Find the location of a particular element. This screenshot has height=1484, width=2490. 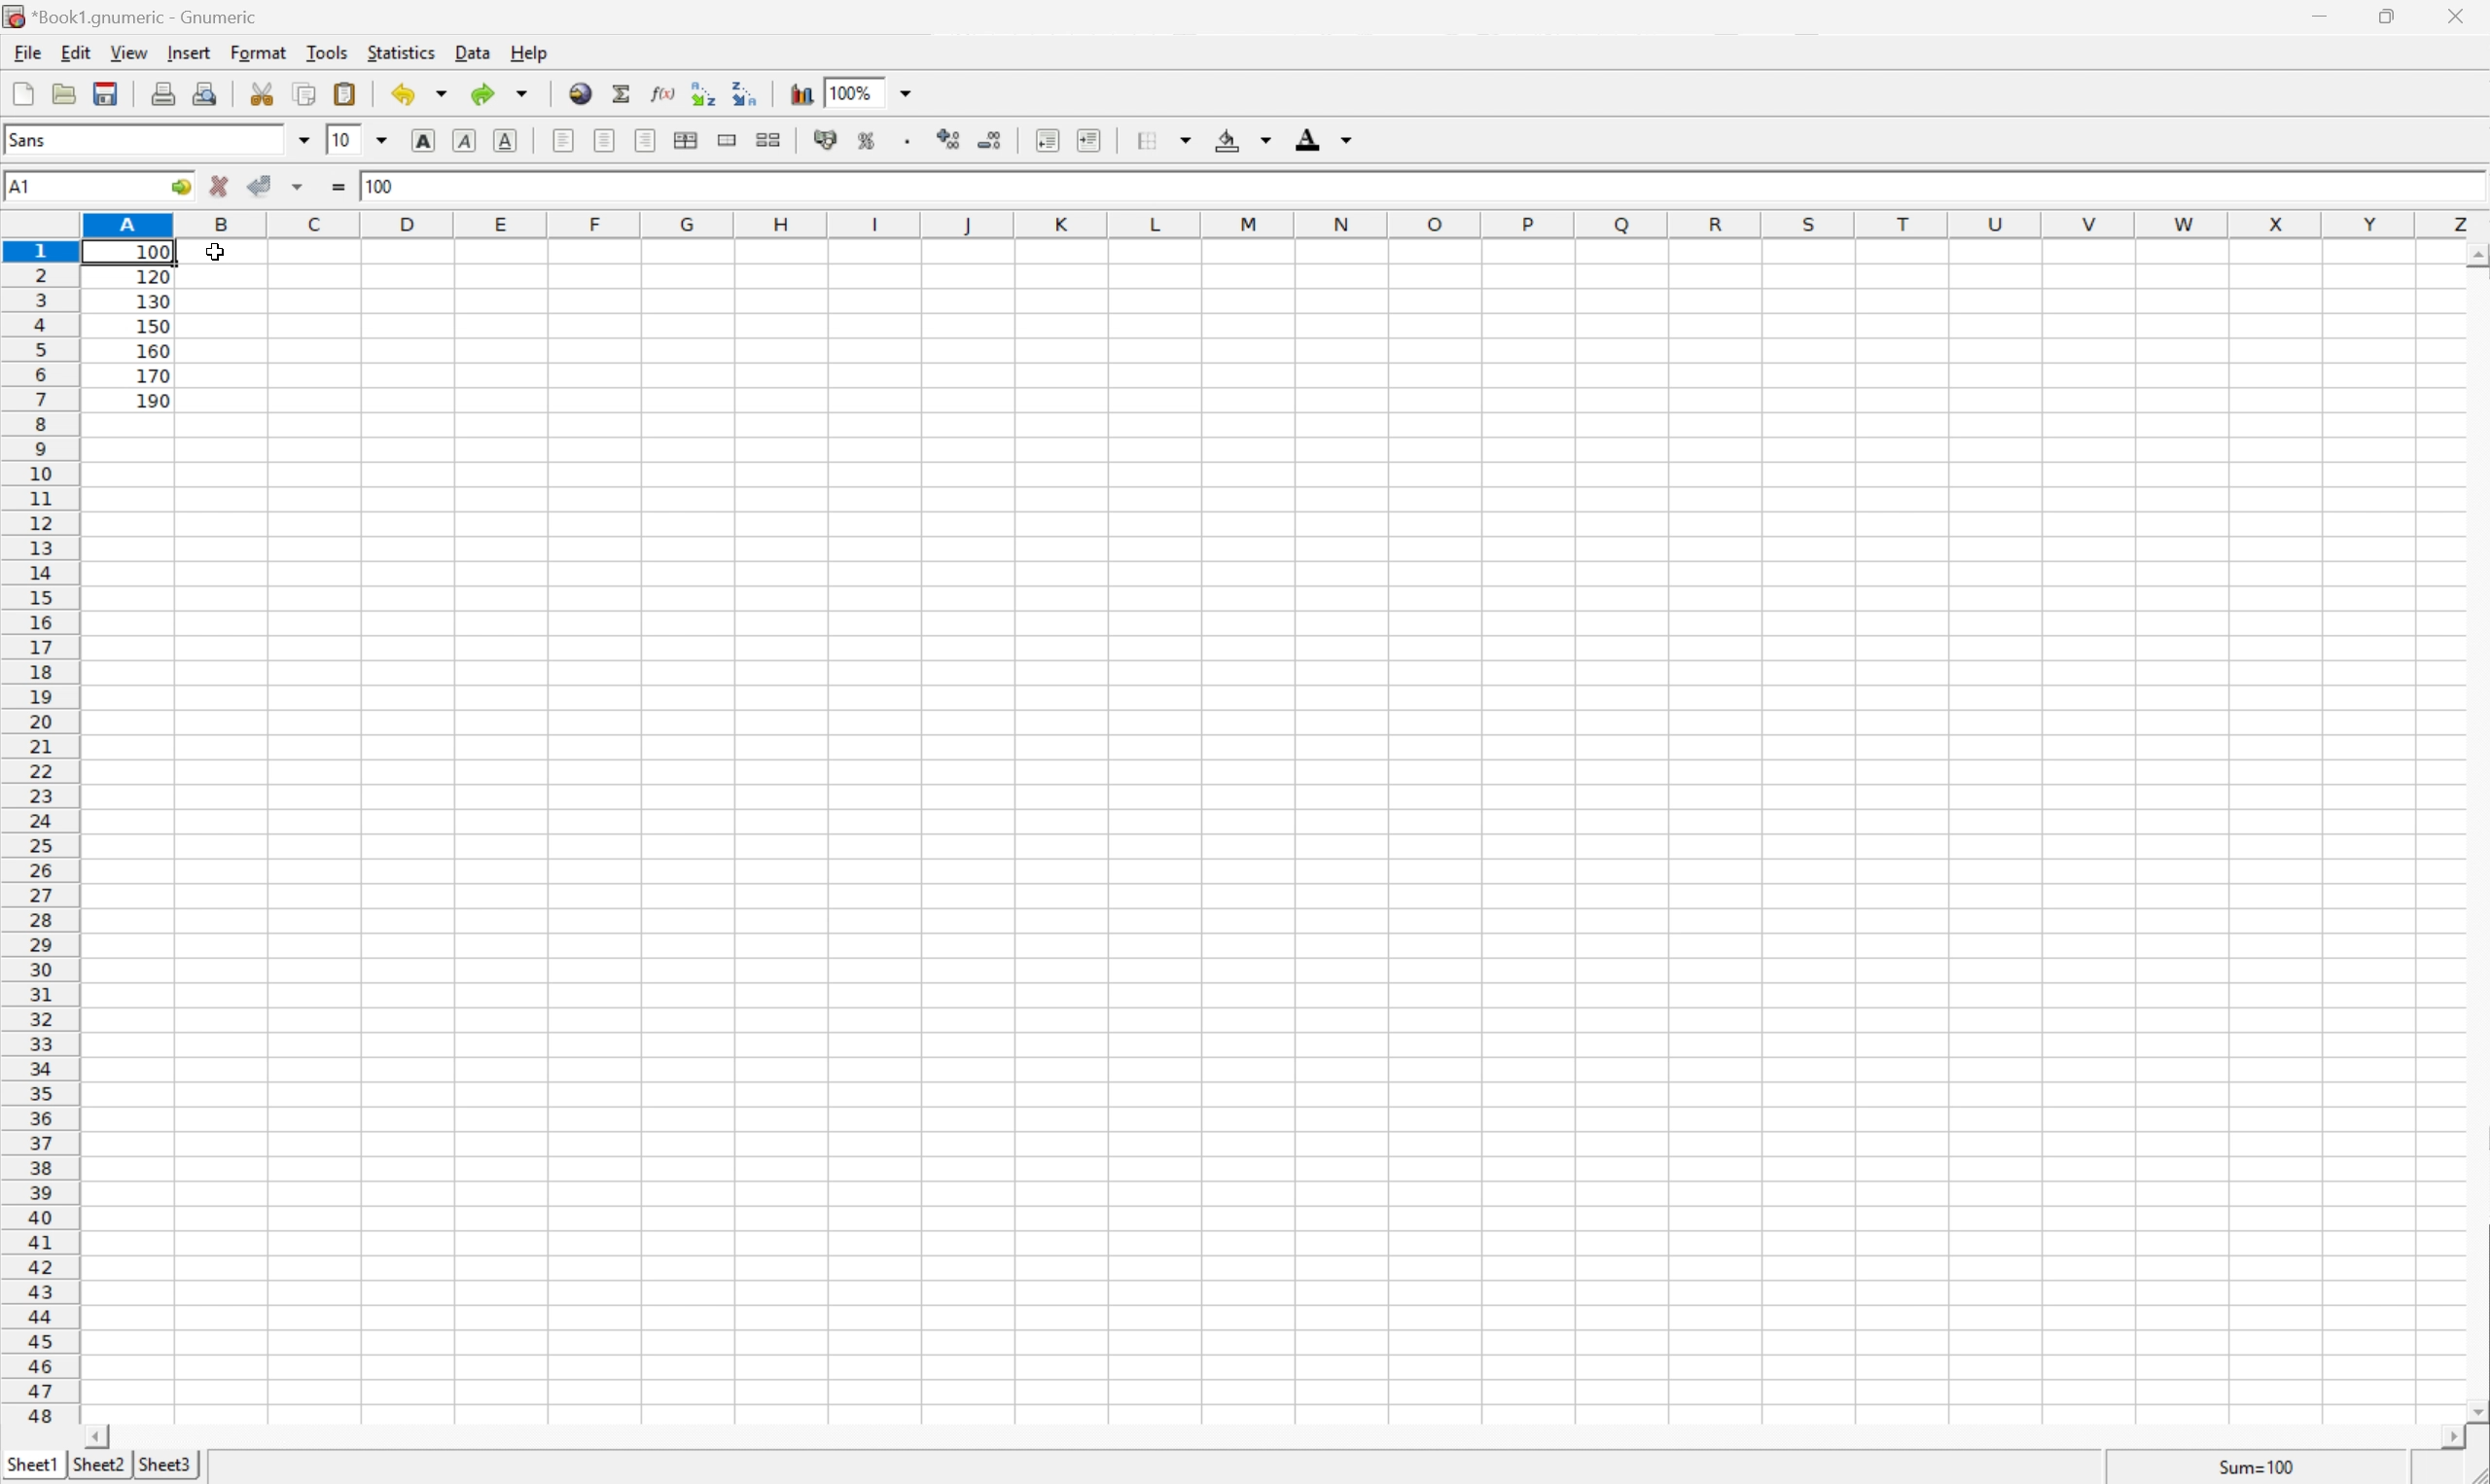

Sum into current cell is located at coordinates (618, 92).